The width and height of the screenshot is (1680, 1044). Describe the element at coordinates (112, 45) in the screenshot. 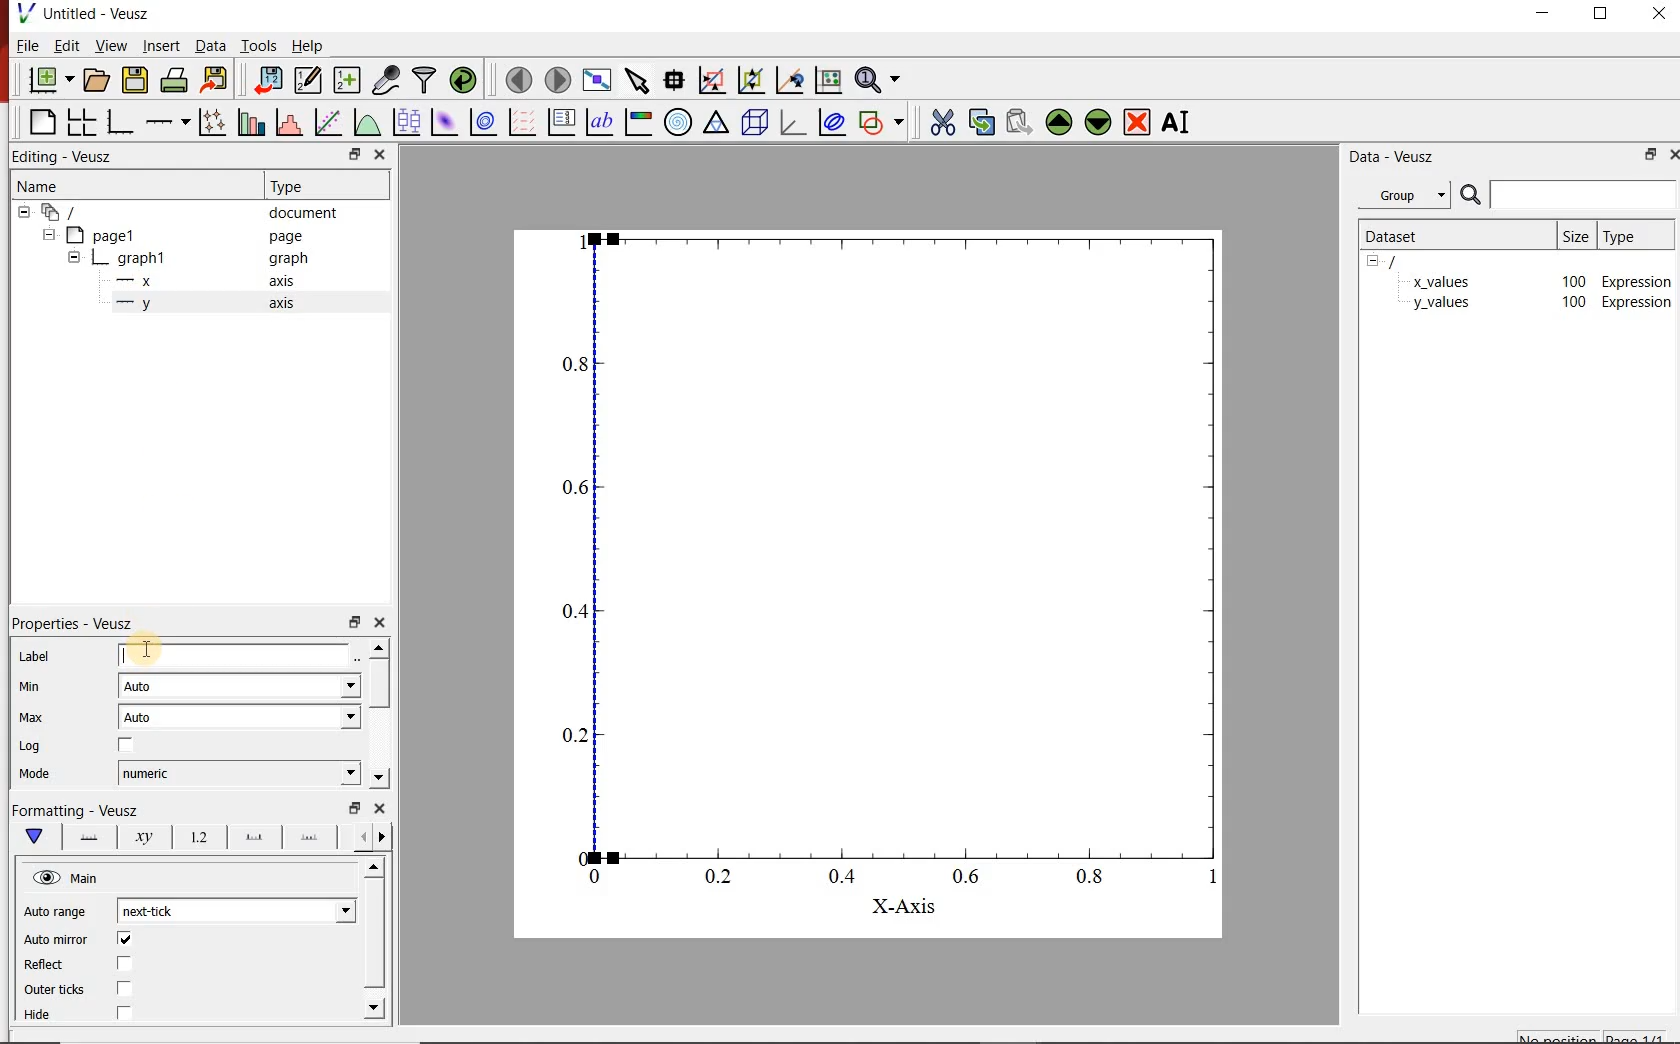

I see `view` at that location.